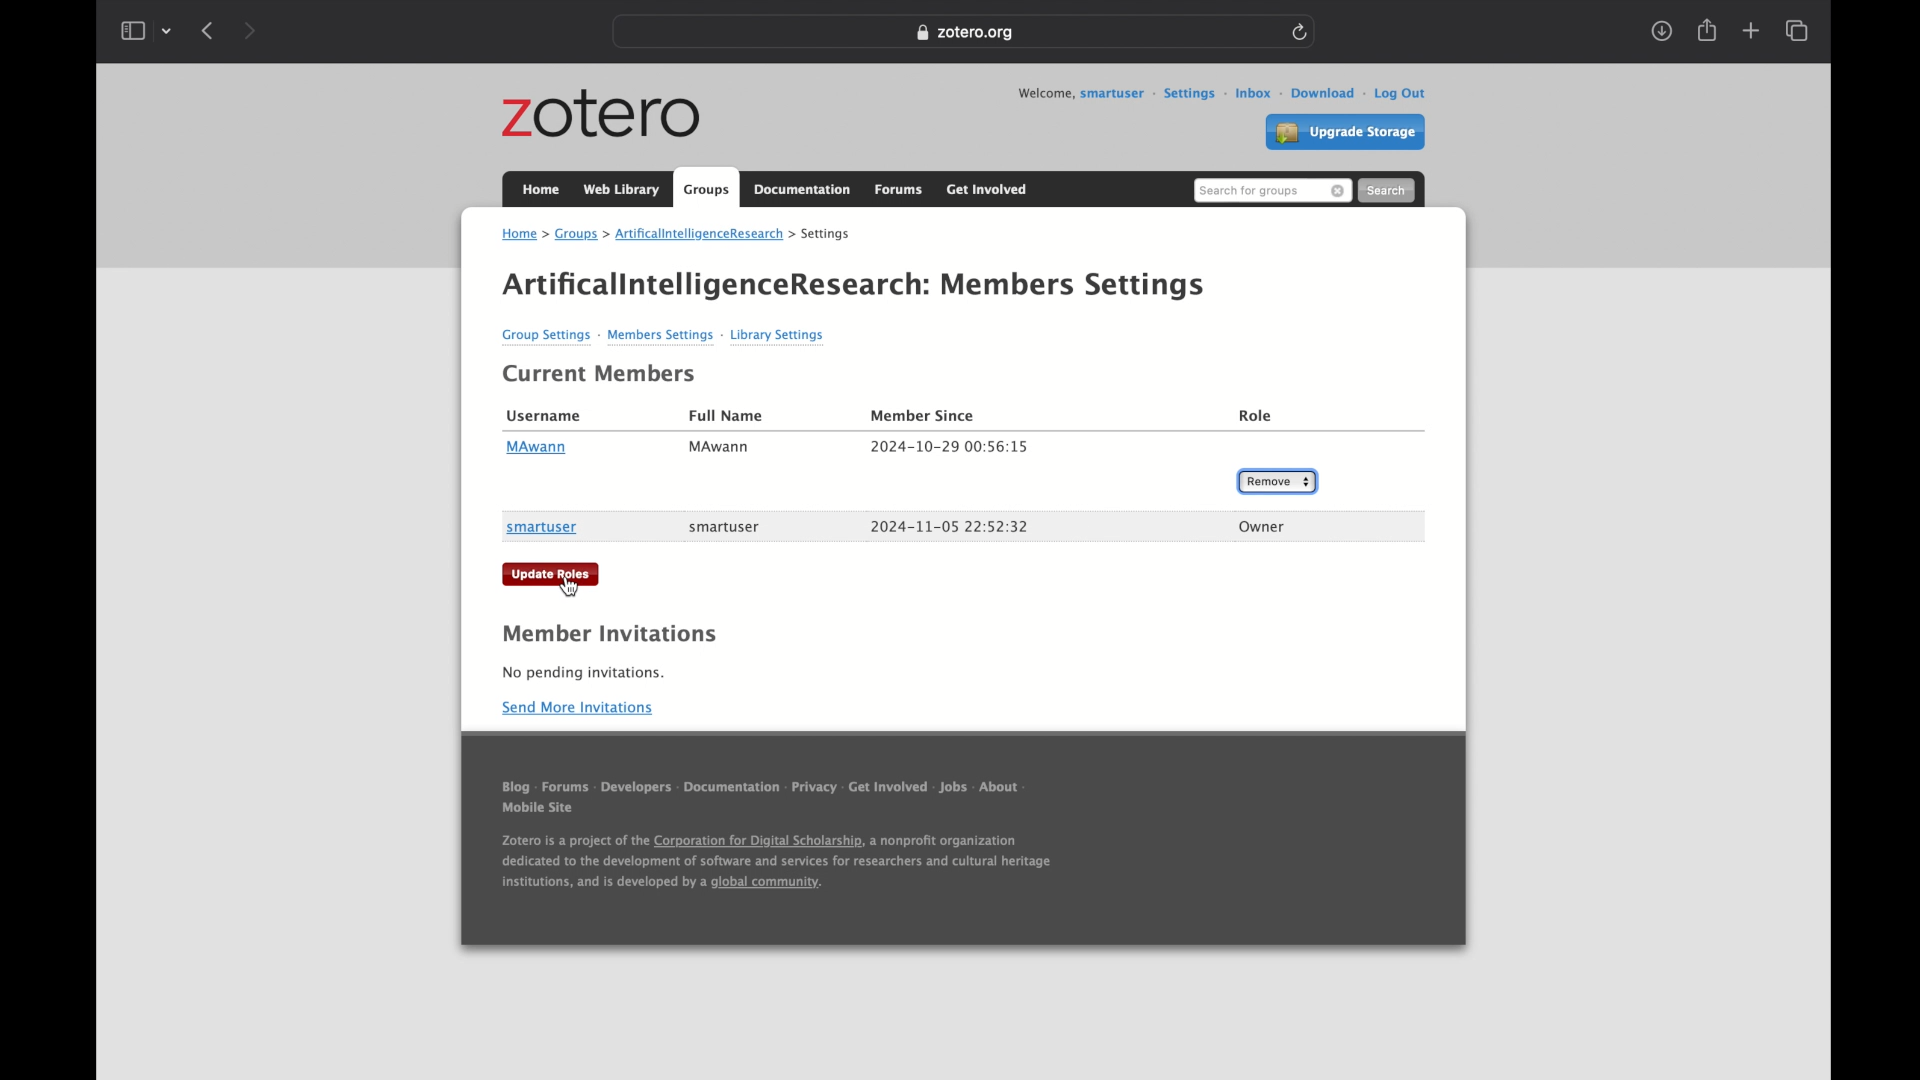  What do you see at coordinates (813, 792) in the screenshot?
I see `privacy` at bounding box center [813, 792].